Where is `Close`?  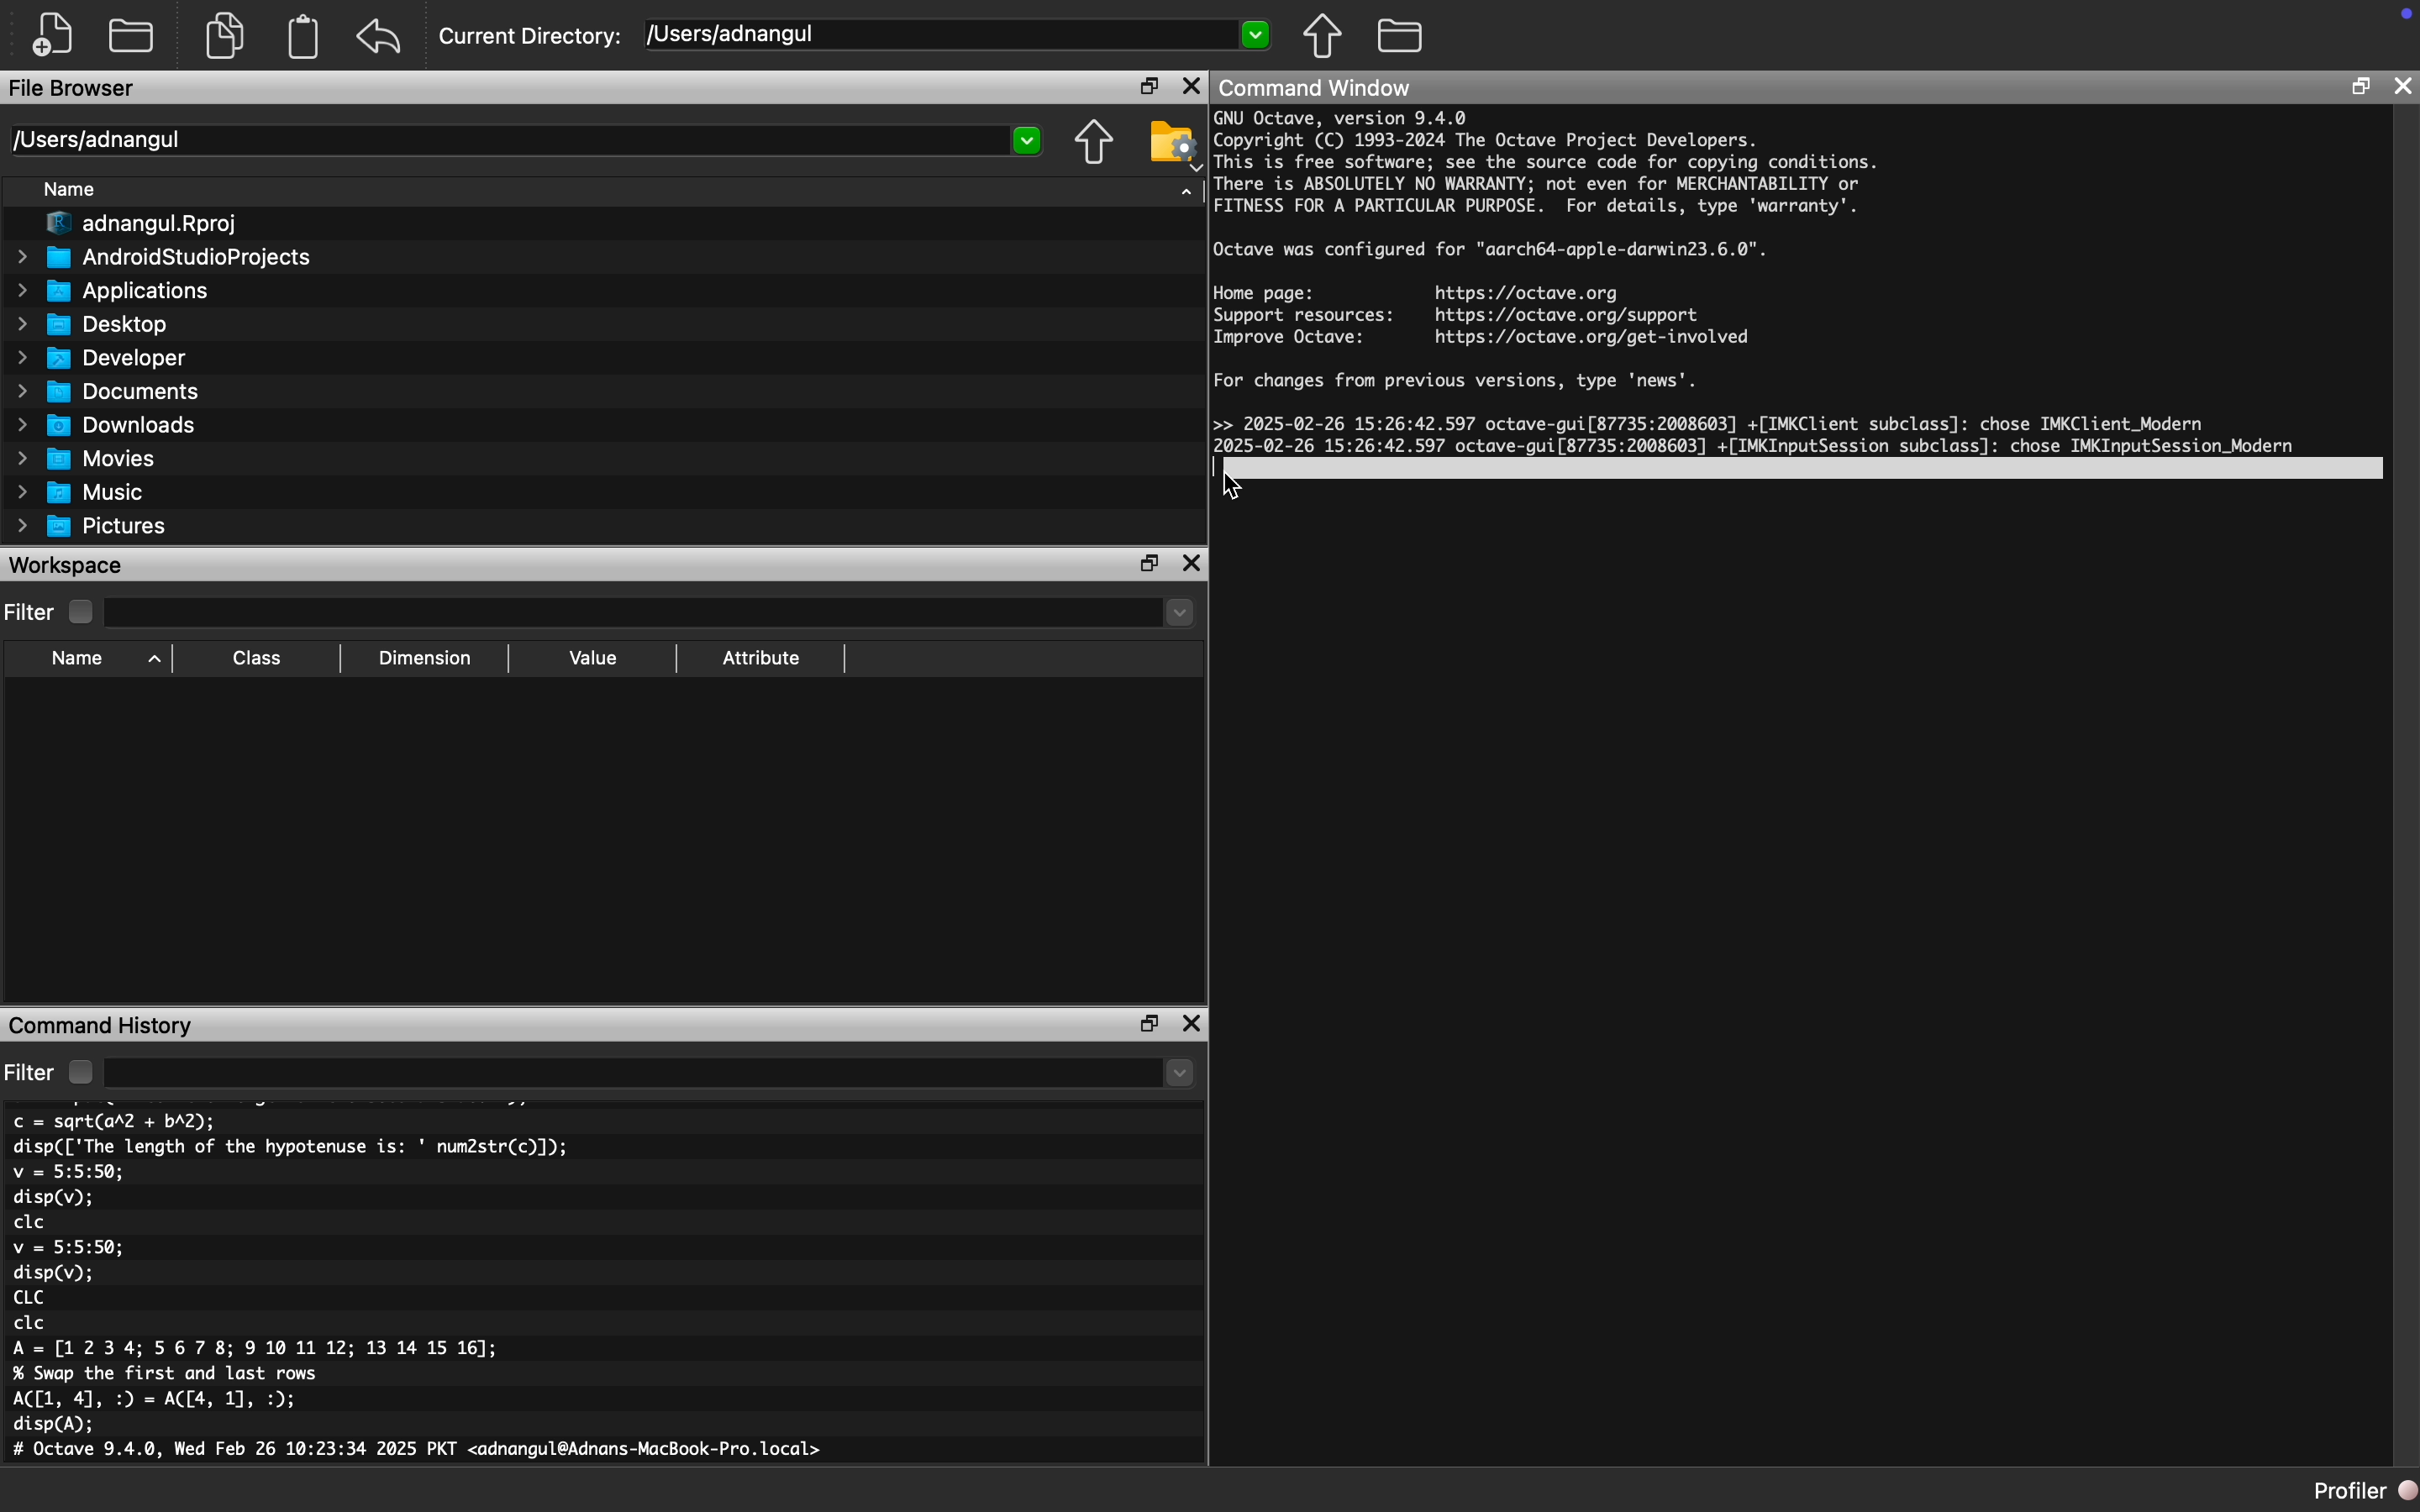
Close is located at coordinates (1191, 85).